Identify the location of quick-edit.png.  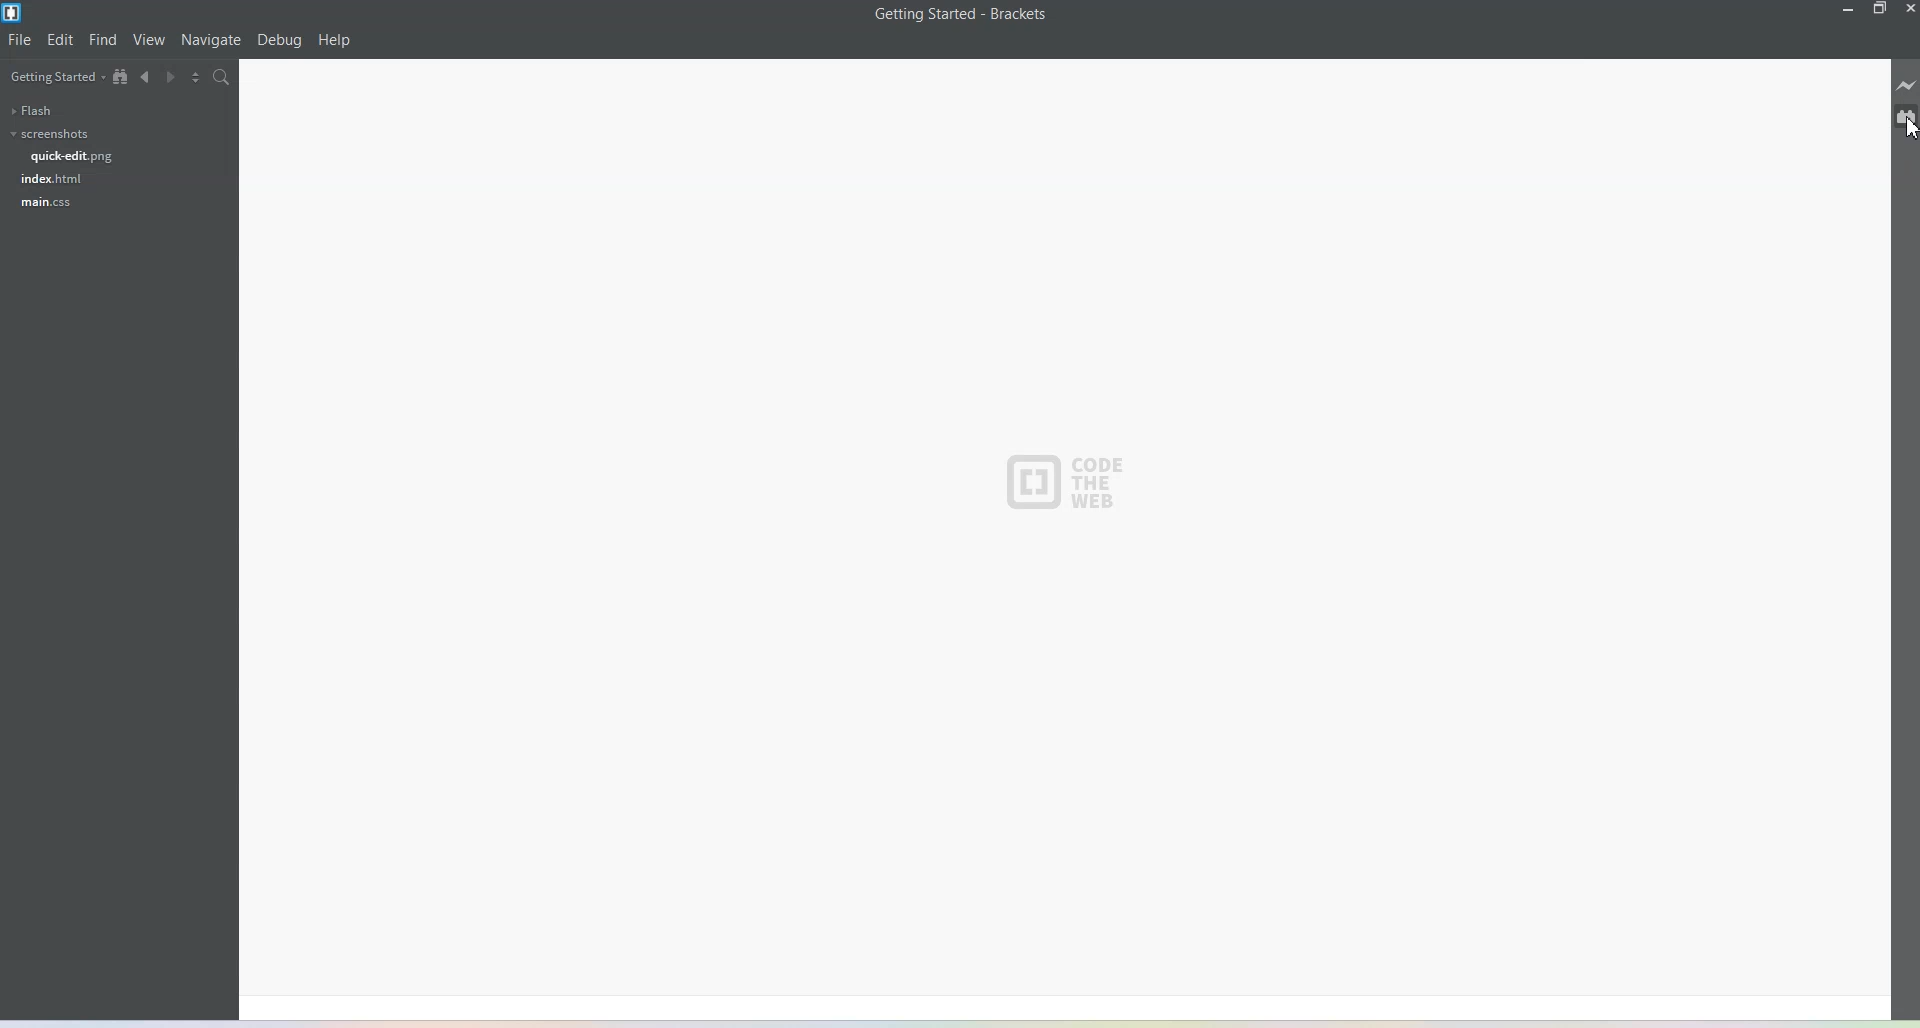
(73, 156).